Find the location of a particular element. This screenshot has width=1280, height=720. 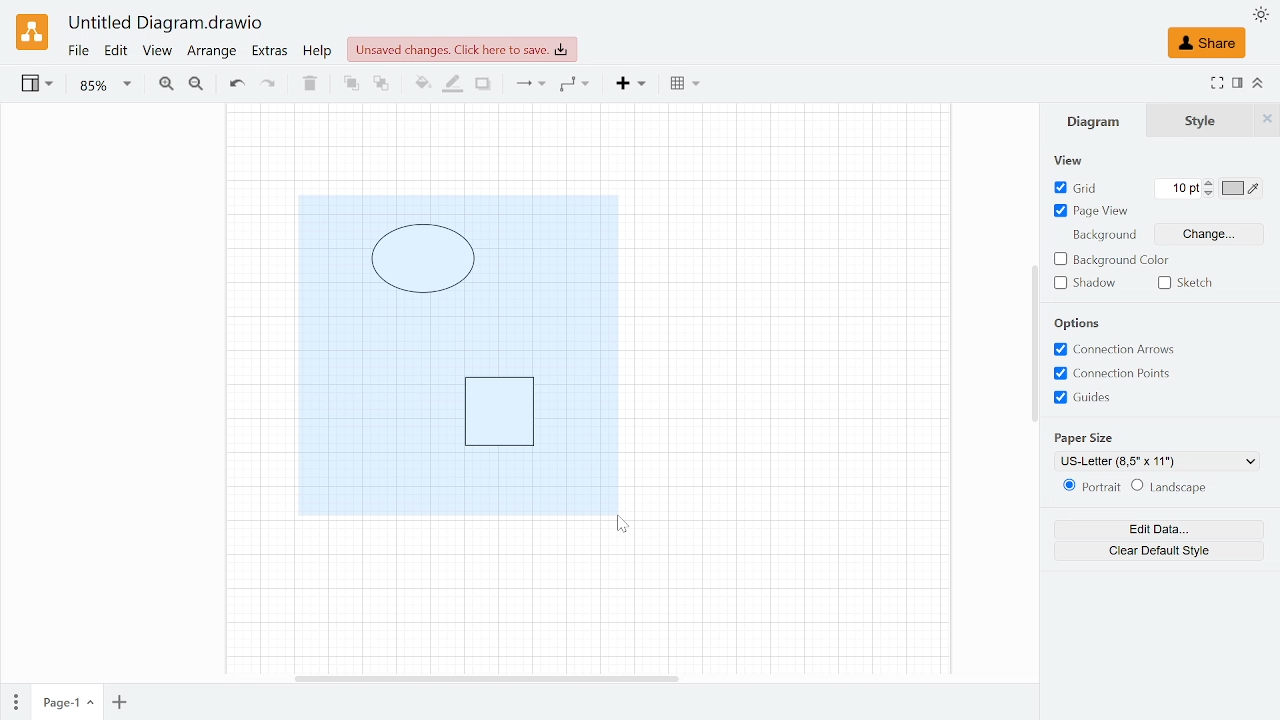

Grid units is located at coordinates (1178, 188).